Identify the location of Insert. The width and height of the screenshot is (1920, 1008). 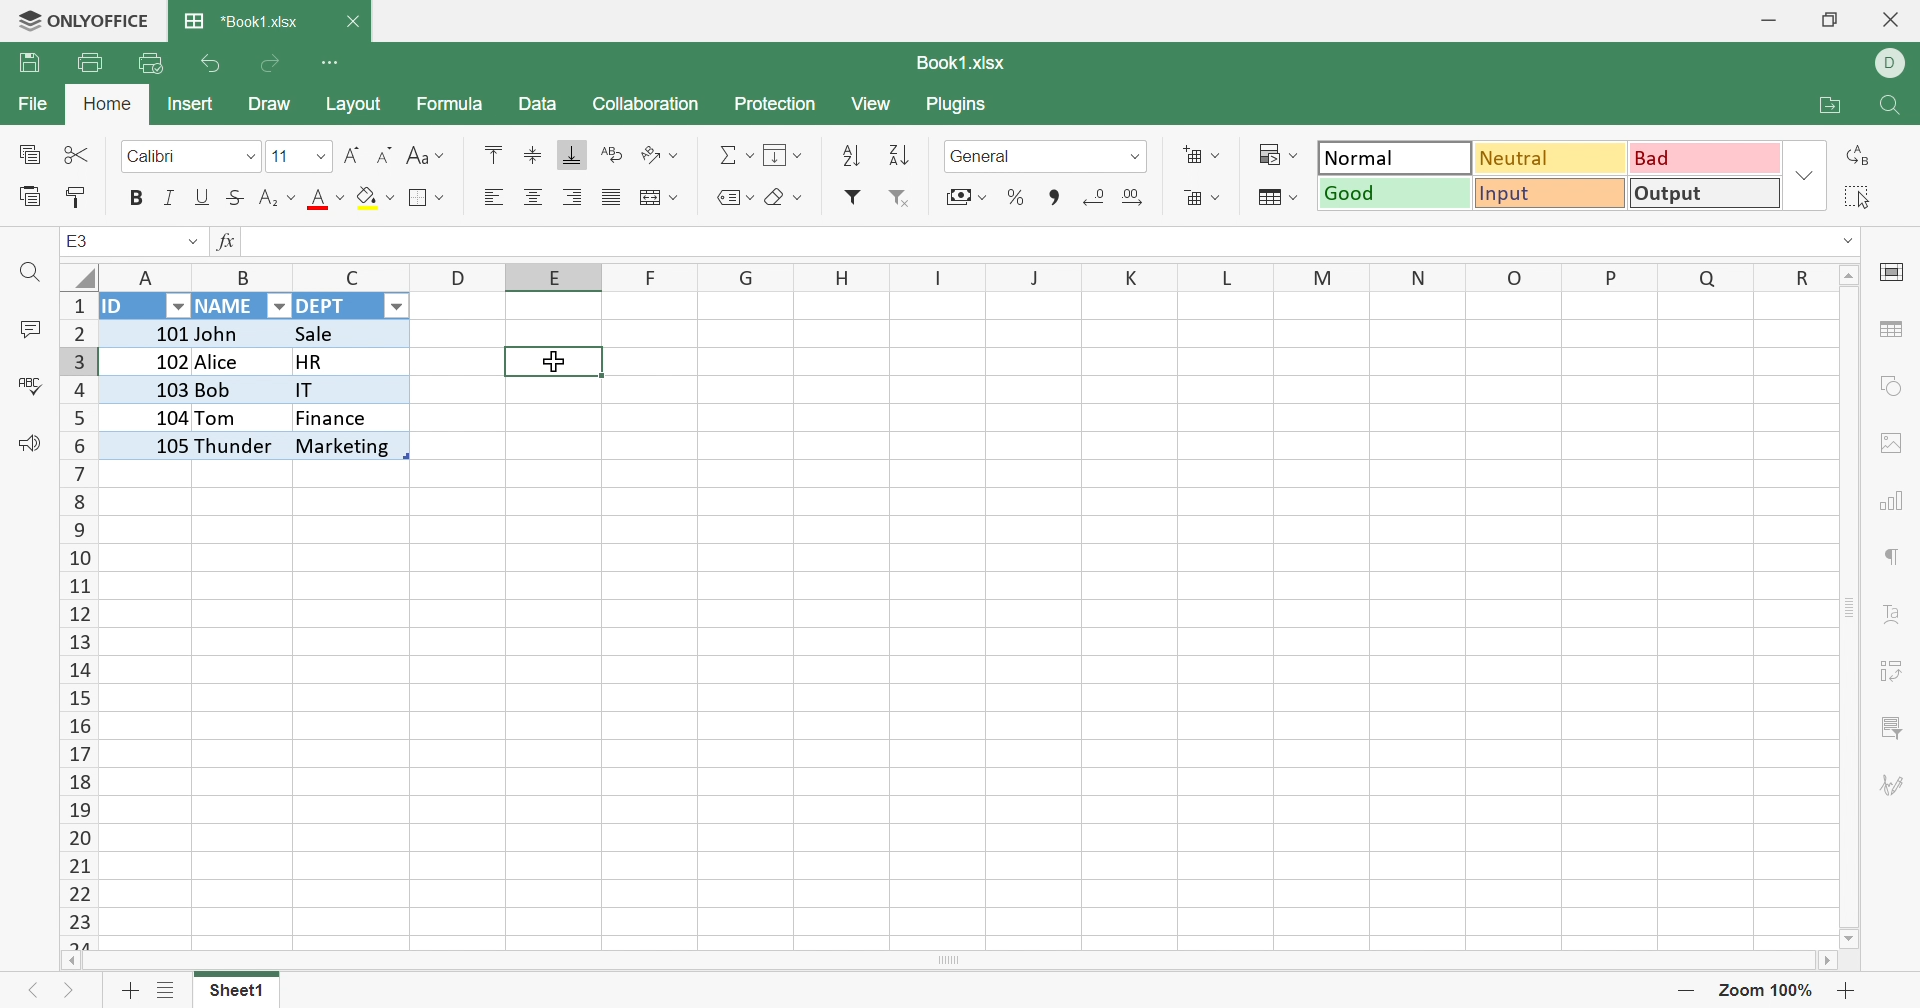
(197, 105).